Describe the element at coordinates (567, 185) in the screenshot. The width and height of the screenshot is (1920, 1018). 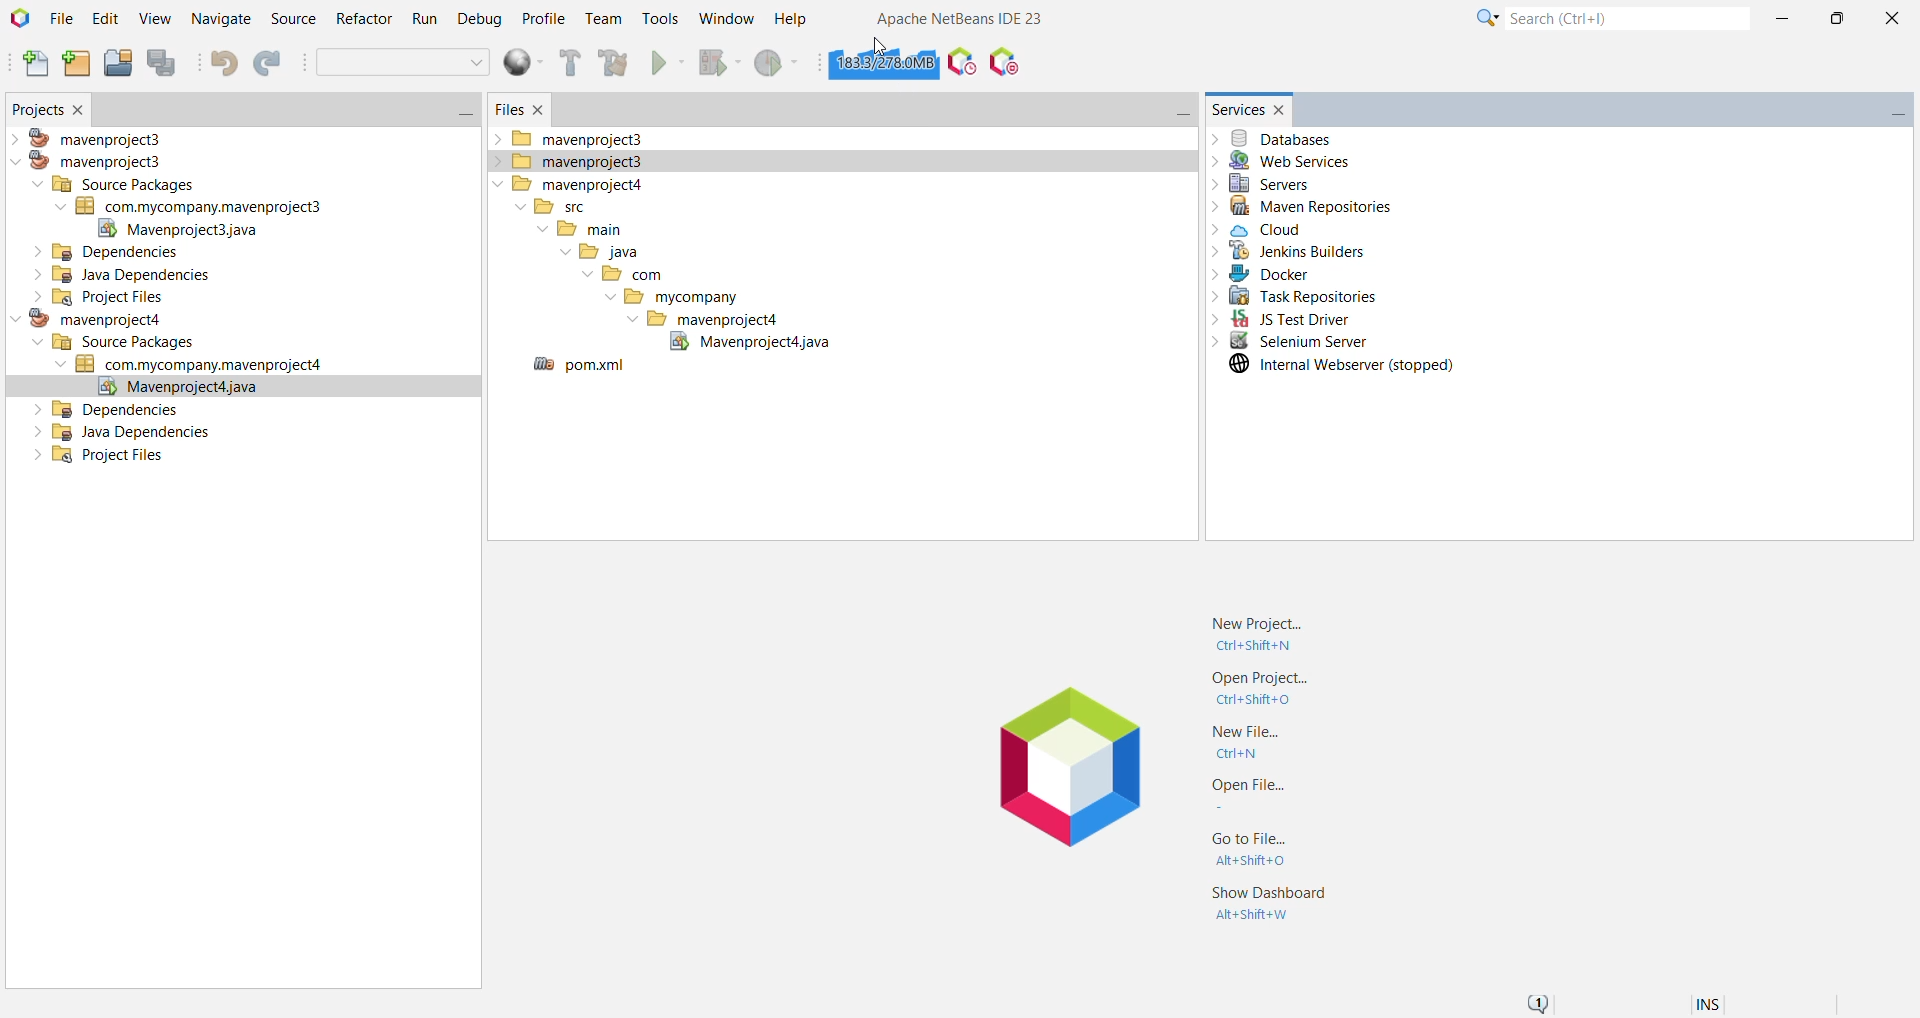
I see `mavenproject4` at that location.